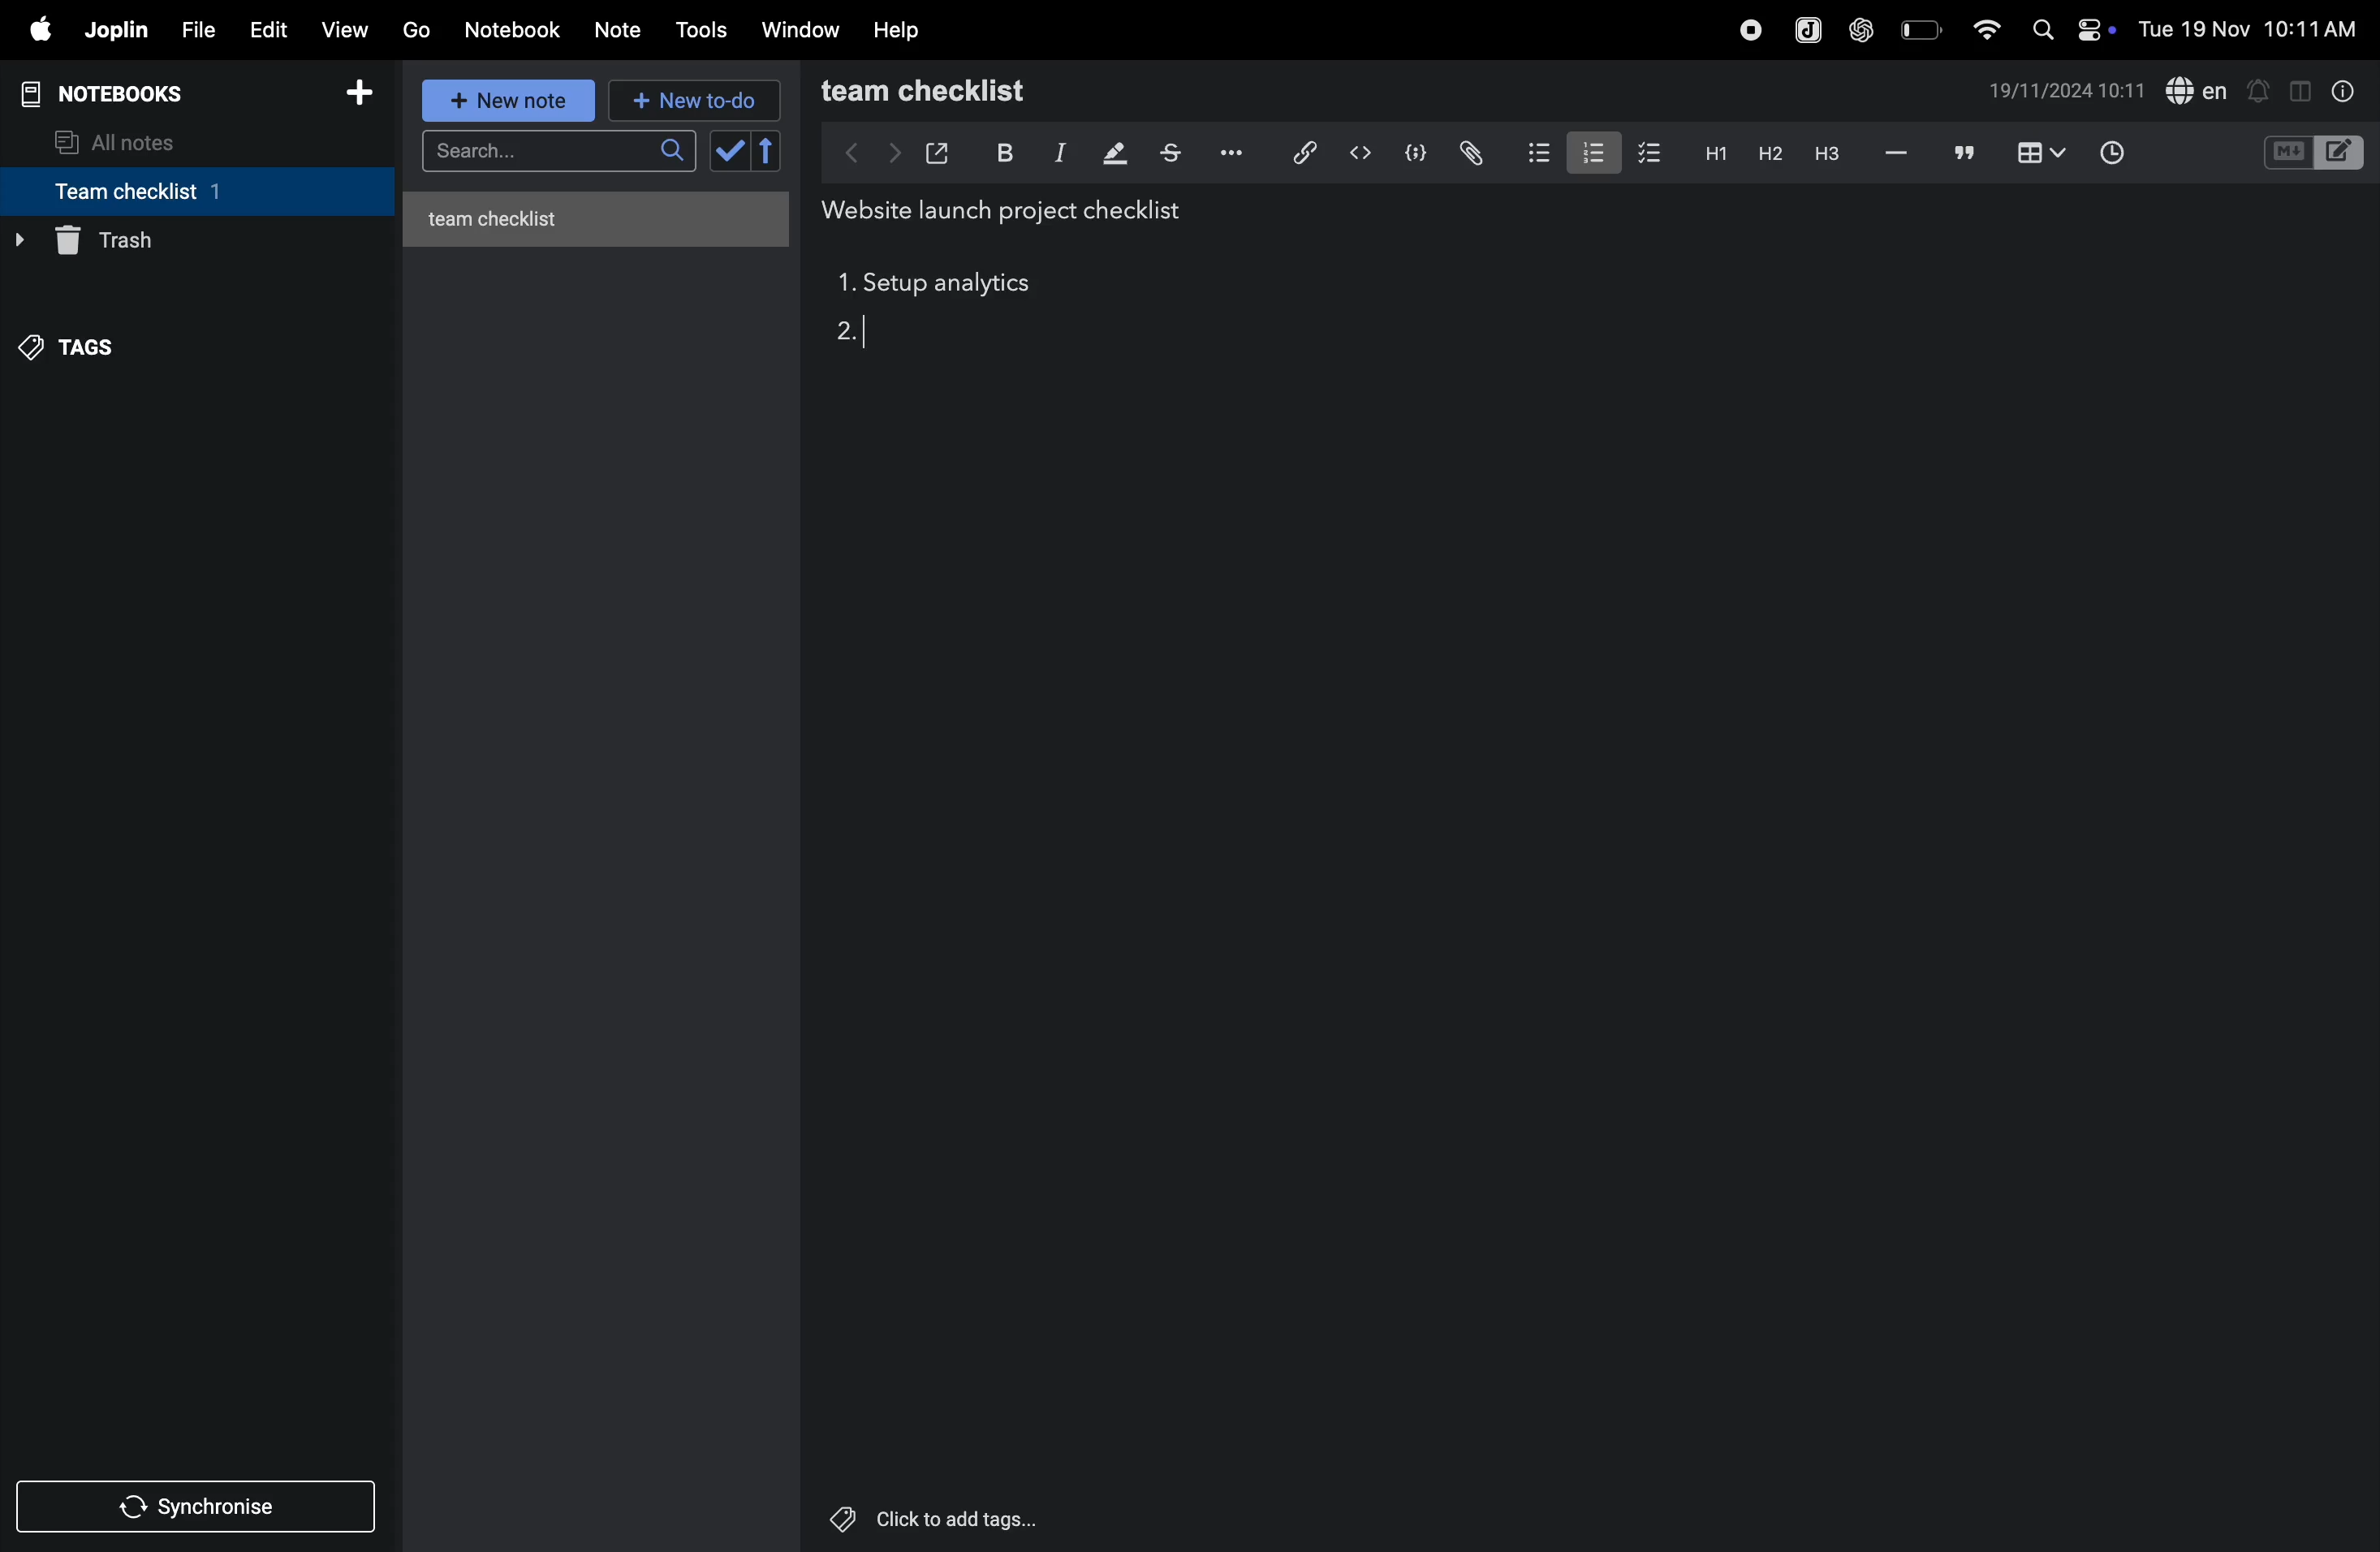 The width and height of the screenshot is (2380, 1552). Describe the element at coordinates (1415, 151) in the screenshot. I see `code block` at that location.